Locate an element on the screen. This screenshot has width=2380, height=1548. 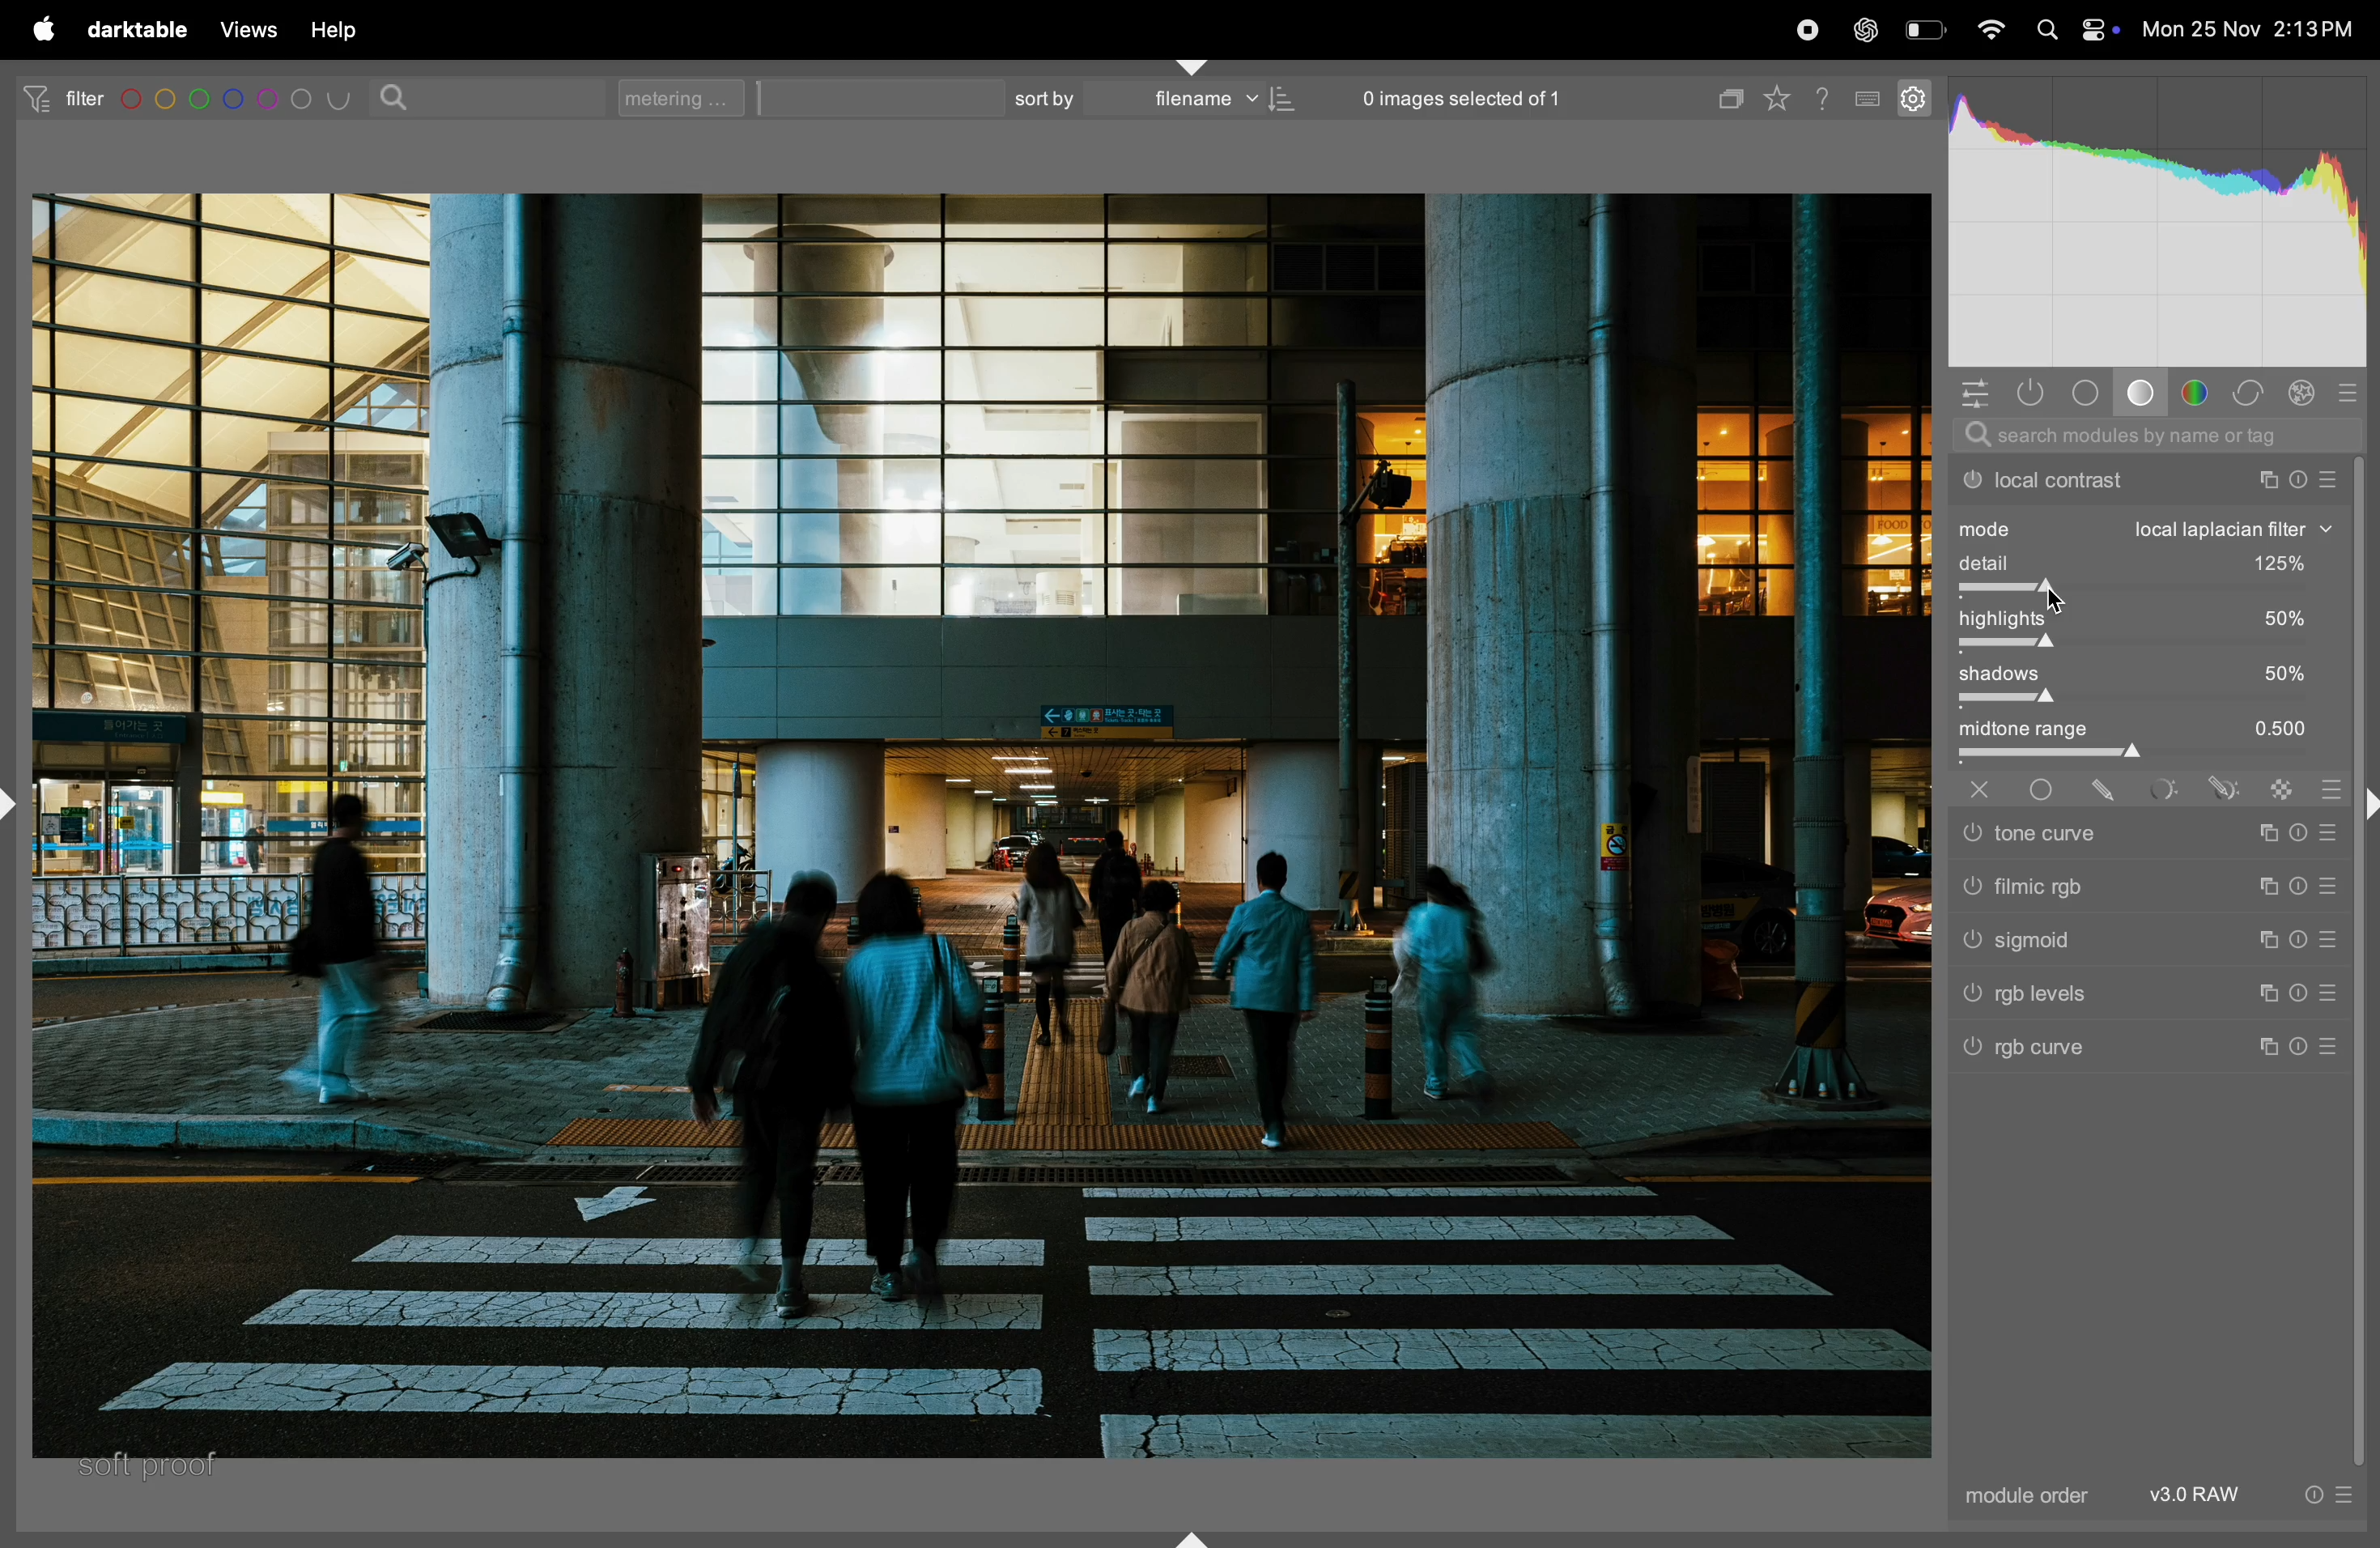
search is located at coordinates (399, 96).